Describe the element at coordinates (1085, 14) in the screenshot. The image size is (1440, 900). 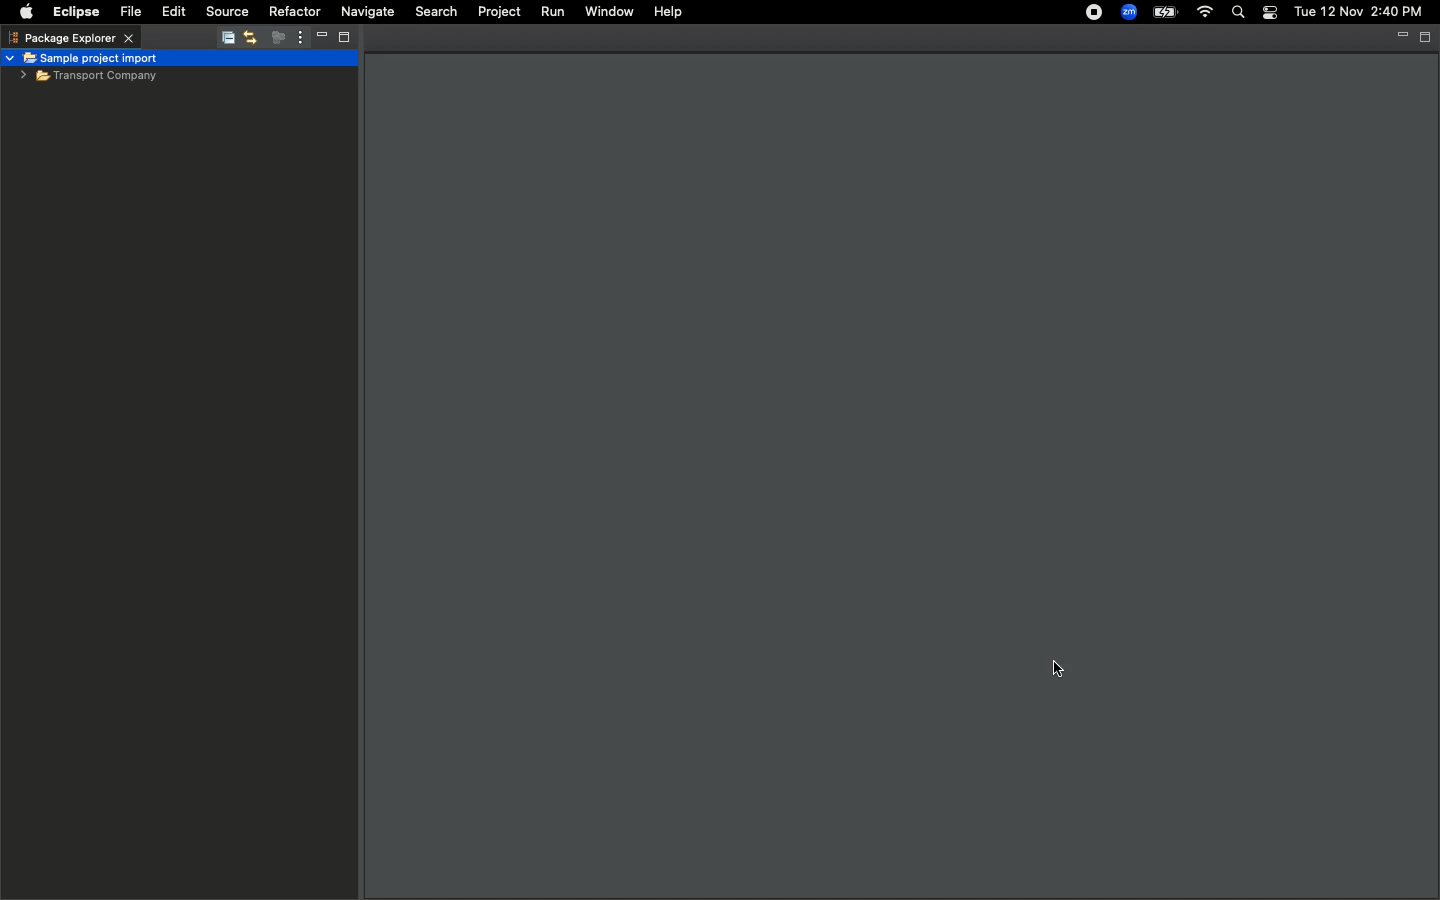
I see `Recording` at that location.